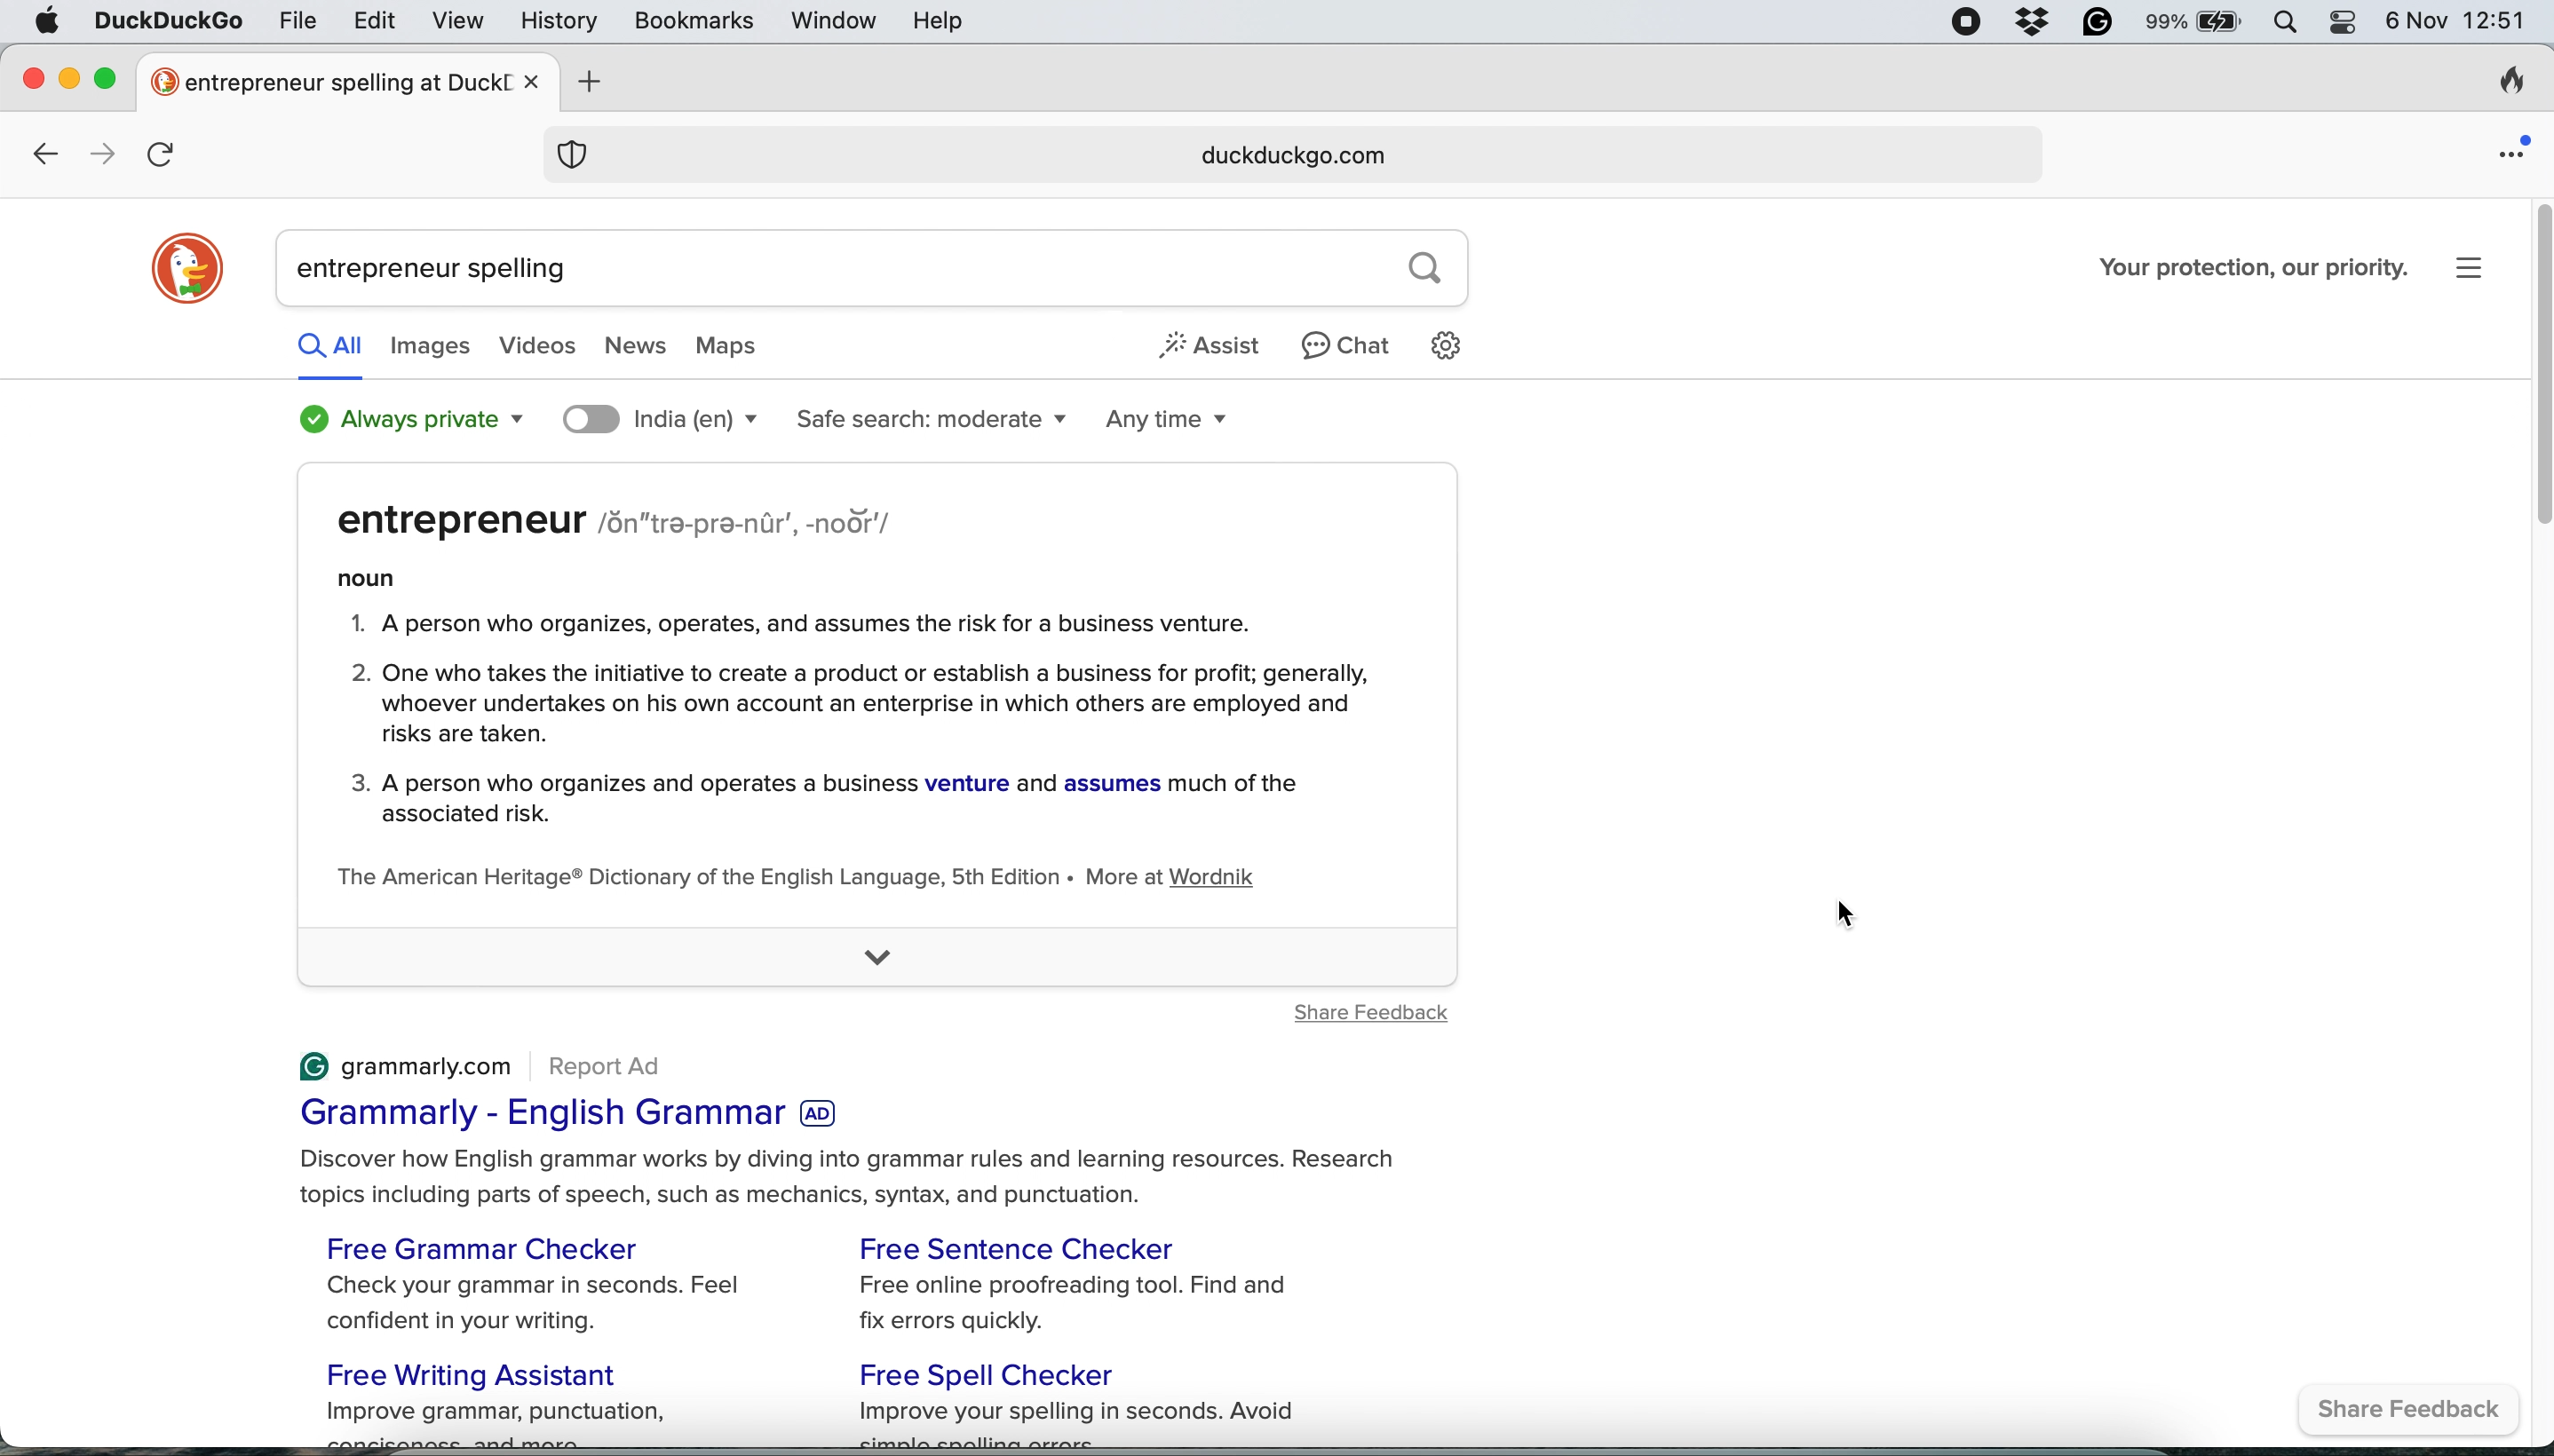  I want to click on safe search moderate, so click(930, 420).